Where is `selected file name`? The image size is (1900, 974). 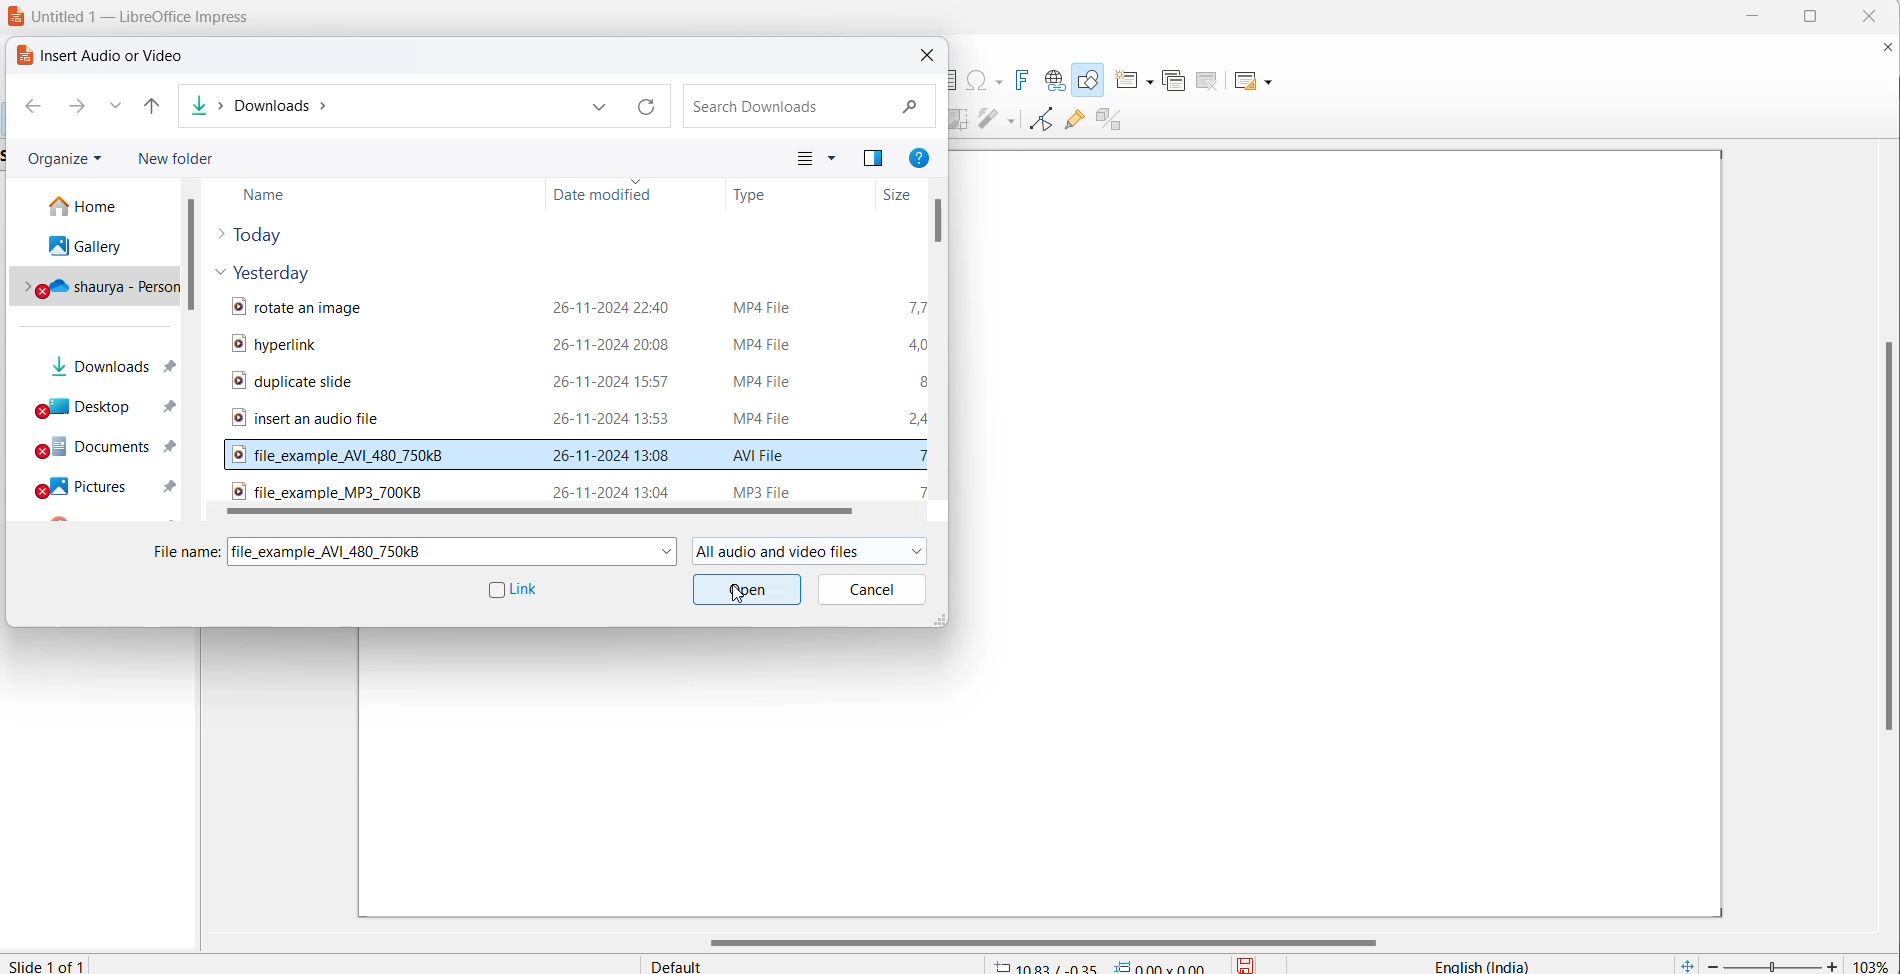 selected file name is located at coordinates (433, 552).